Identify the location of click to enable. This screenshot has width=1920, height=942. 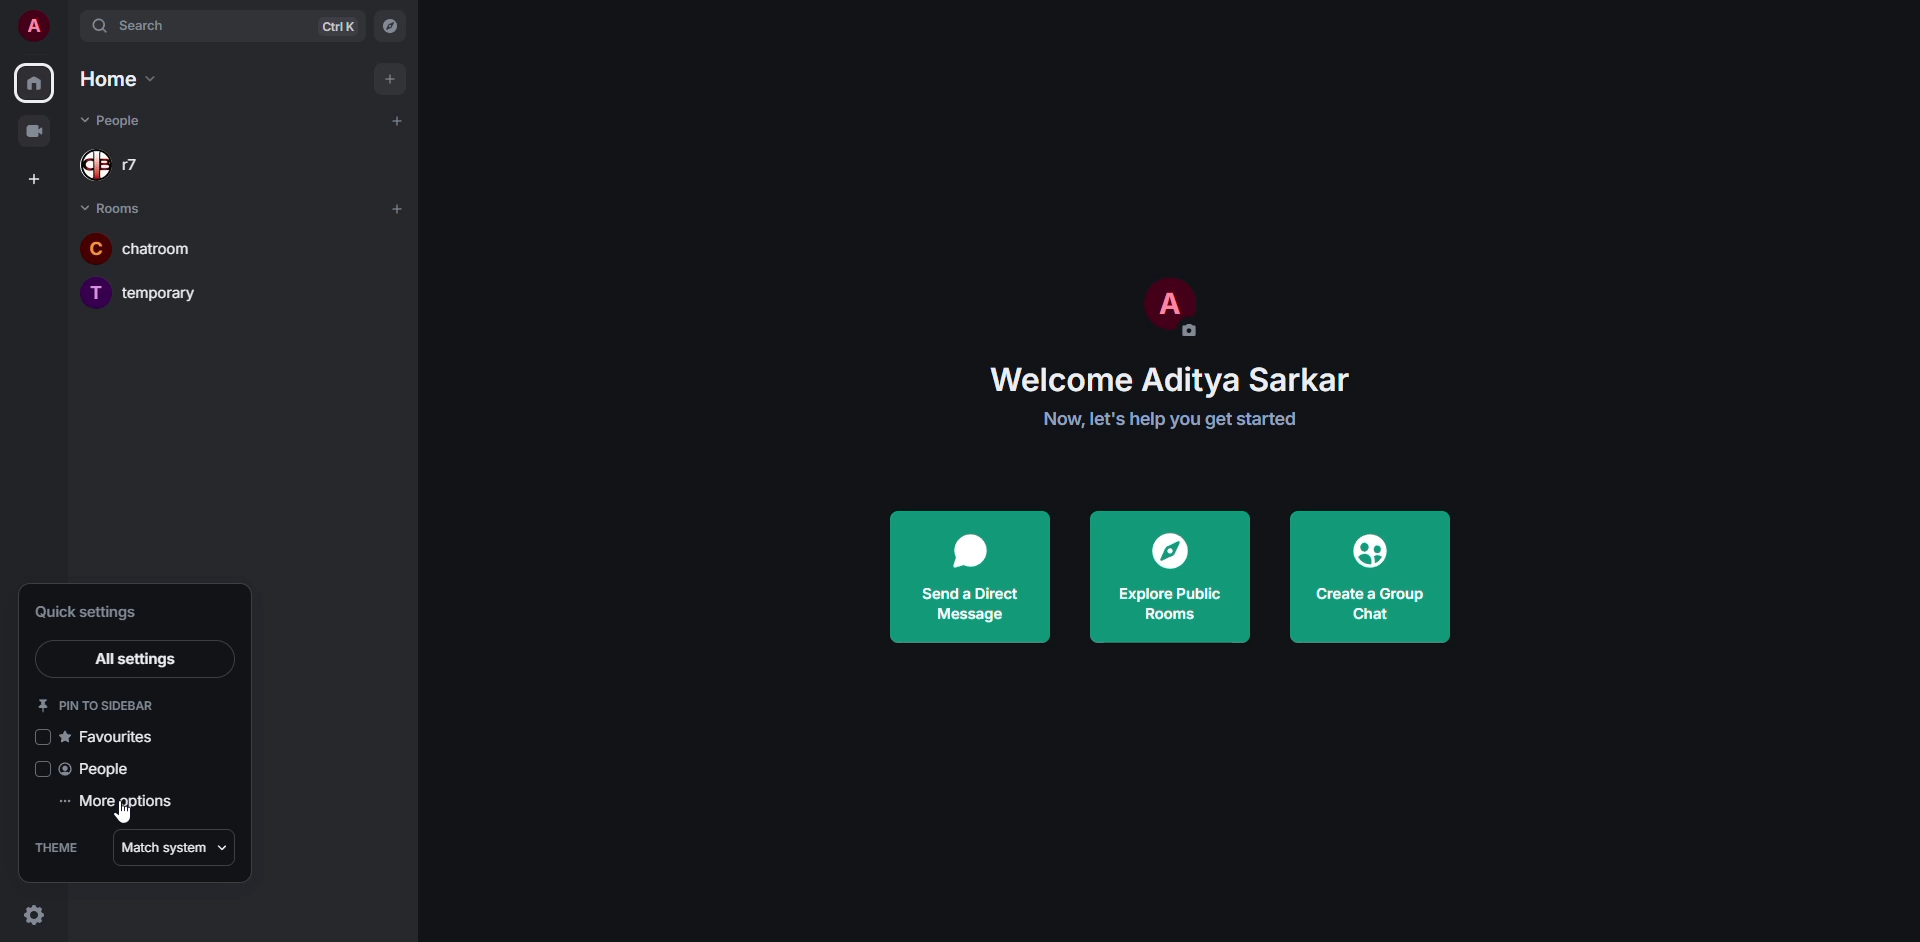
(42, 735).